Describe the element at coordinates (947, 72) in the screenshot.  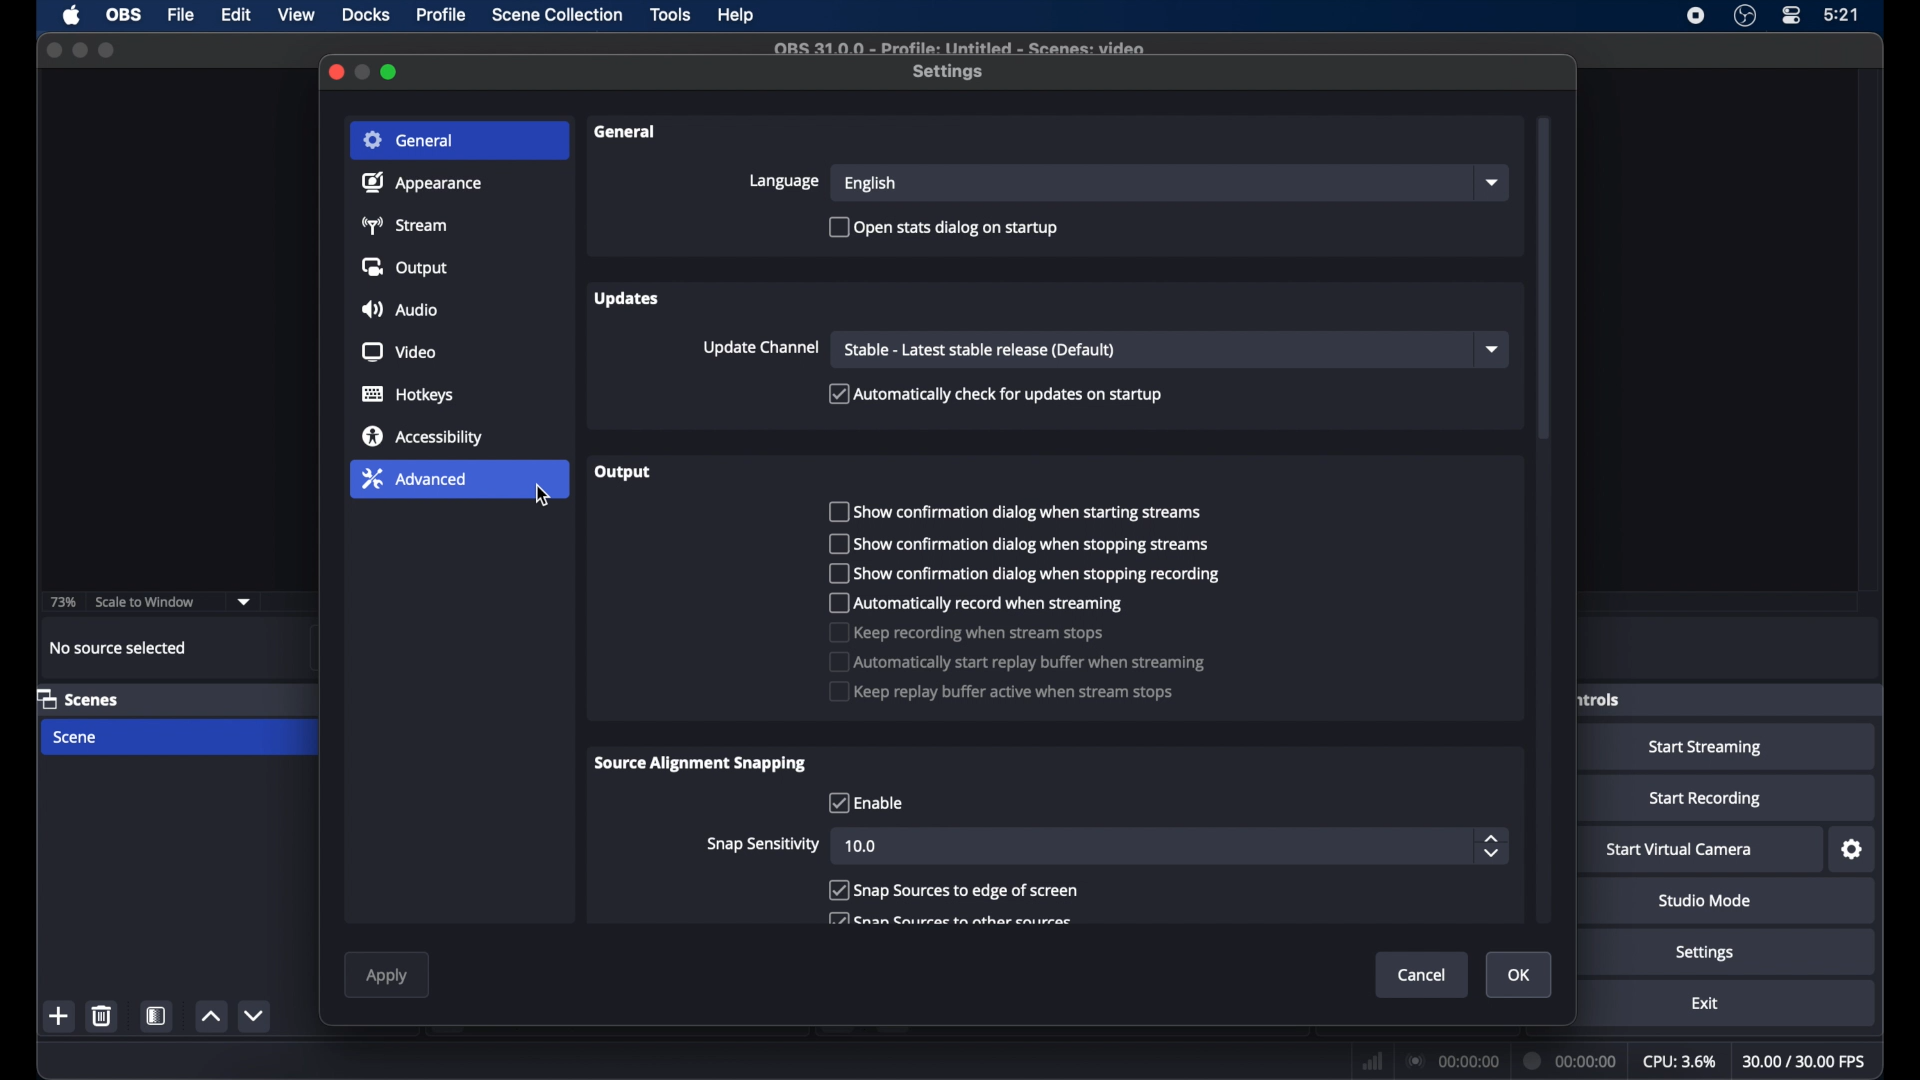
I see `settings` at that location.